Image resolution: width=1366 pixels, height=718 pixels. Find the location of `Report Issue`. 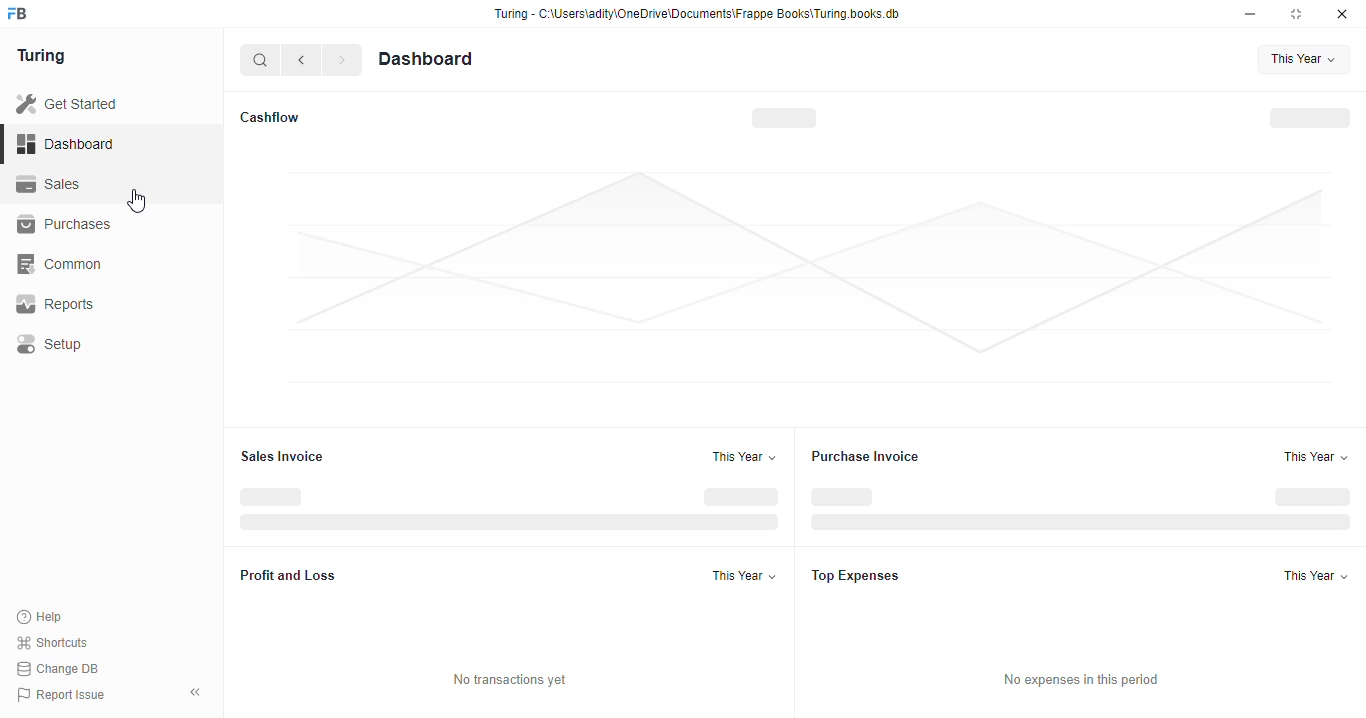

Report Issue is located at coordinates (65, 693).